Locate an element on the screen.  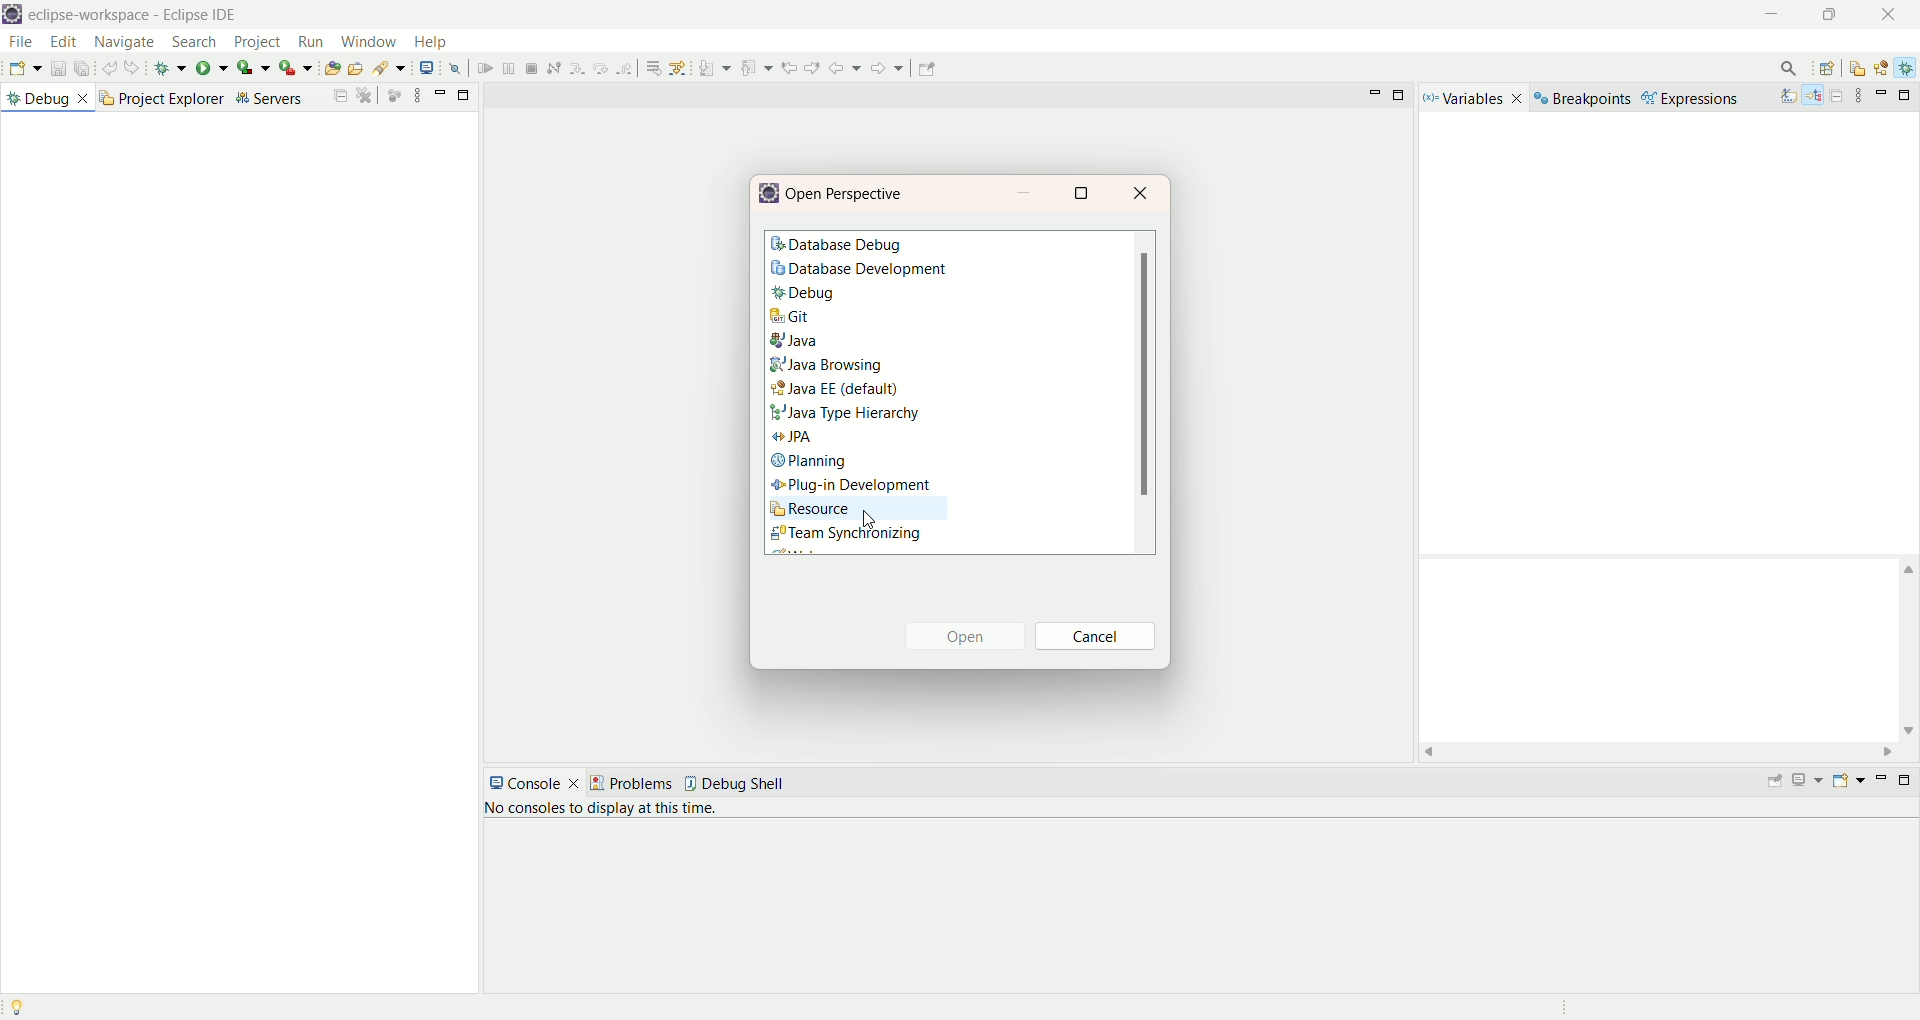
minimize is located at coordinates (1031, 192).